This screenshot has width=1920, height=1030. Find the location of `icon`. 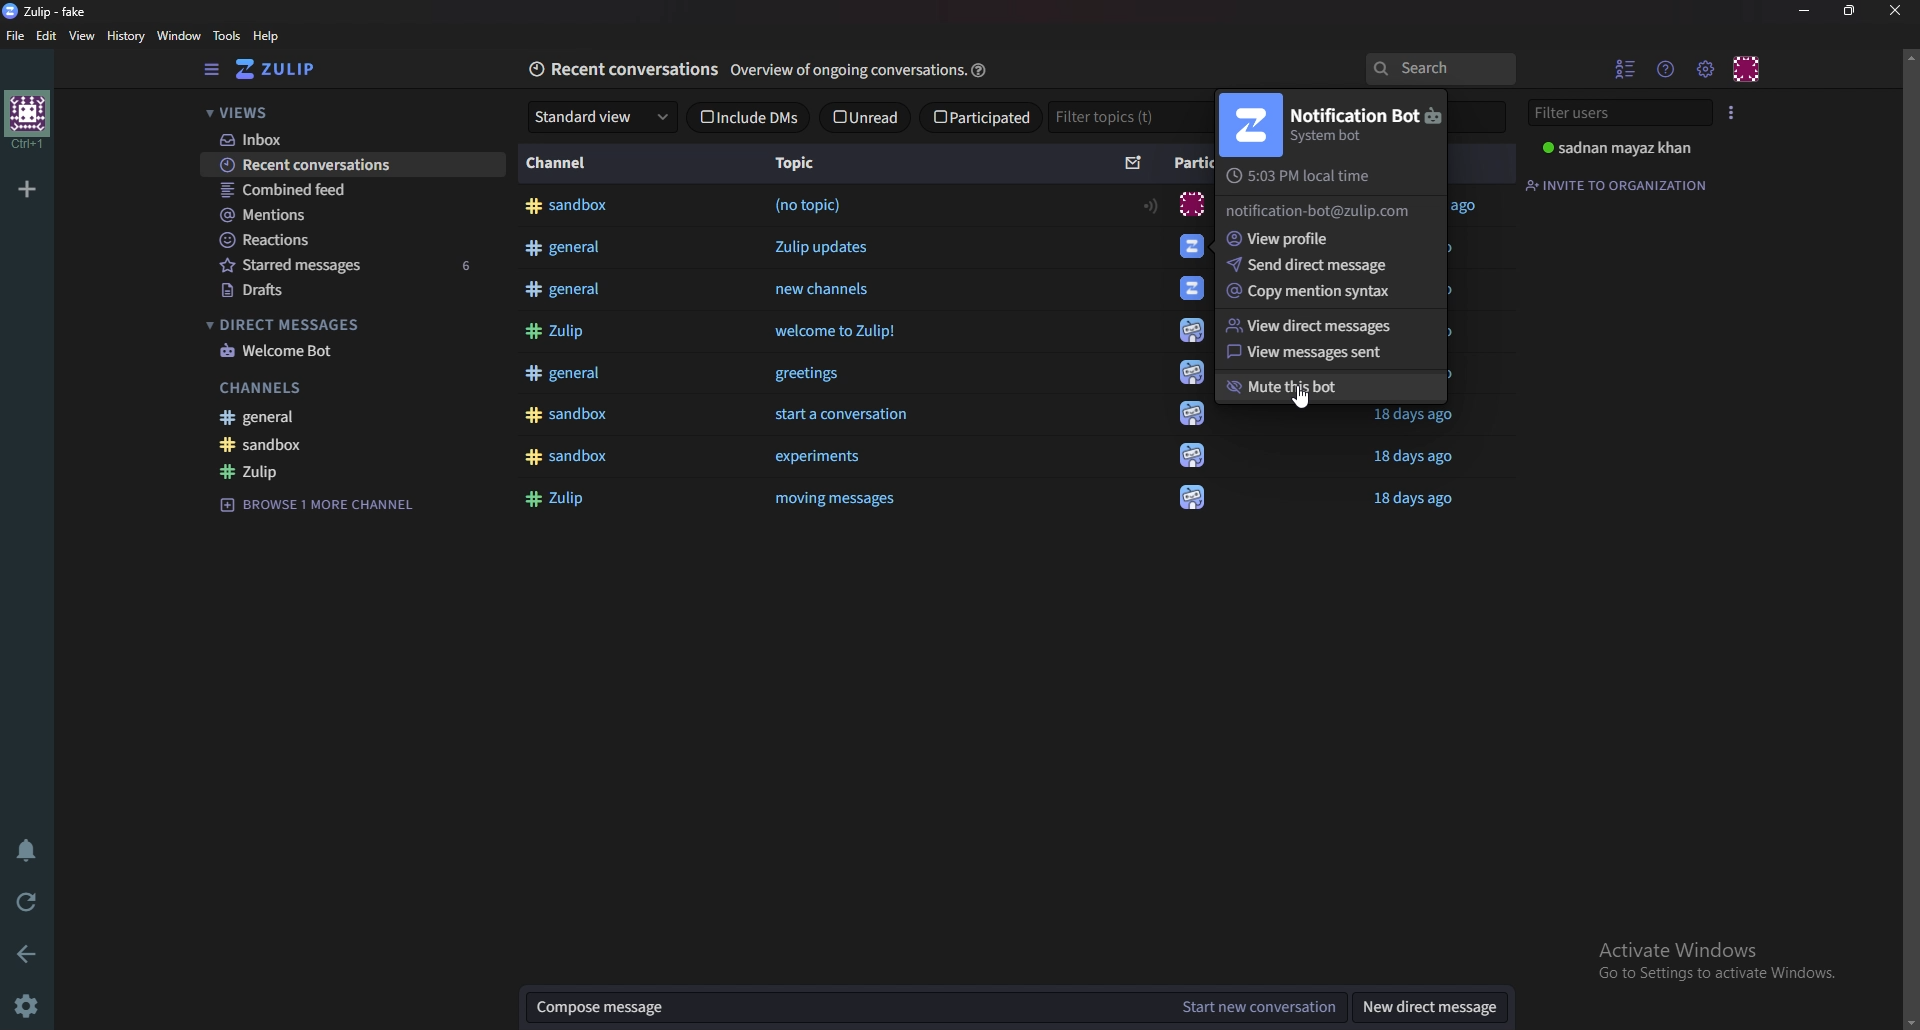

icon is located at coordinates (1191, 247).